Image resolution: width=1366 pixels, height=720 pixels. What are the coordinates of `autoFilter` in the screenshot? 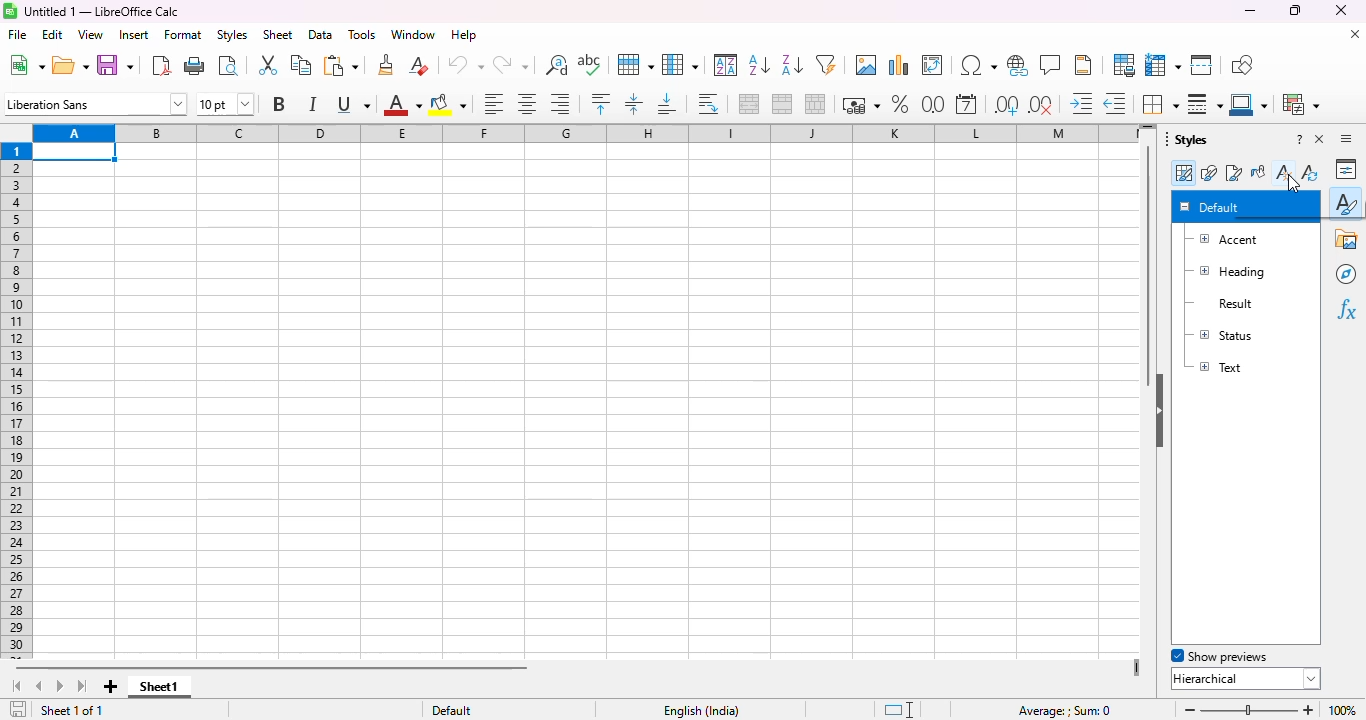 It's located at (826, 64).